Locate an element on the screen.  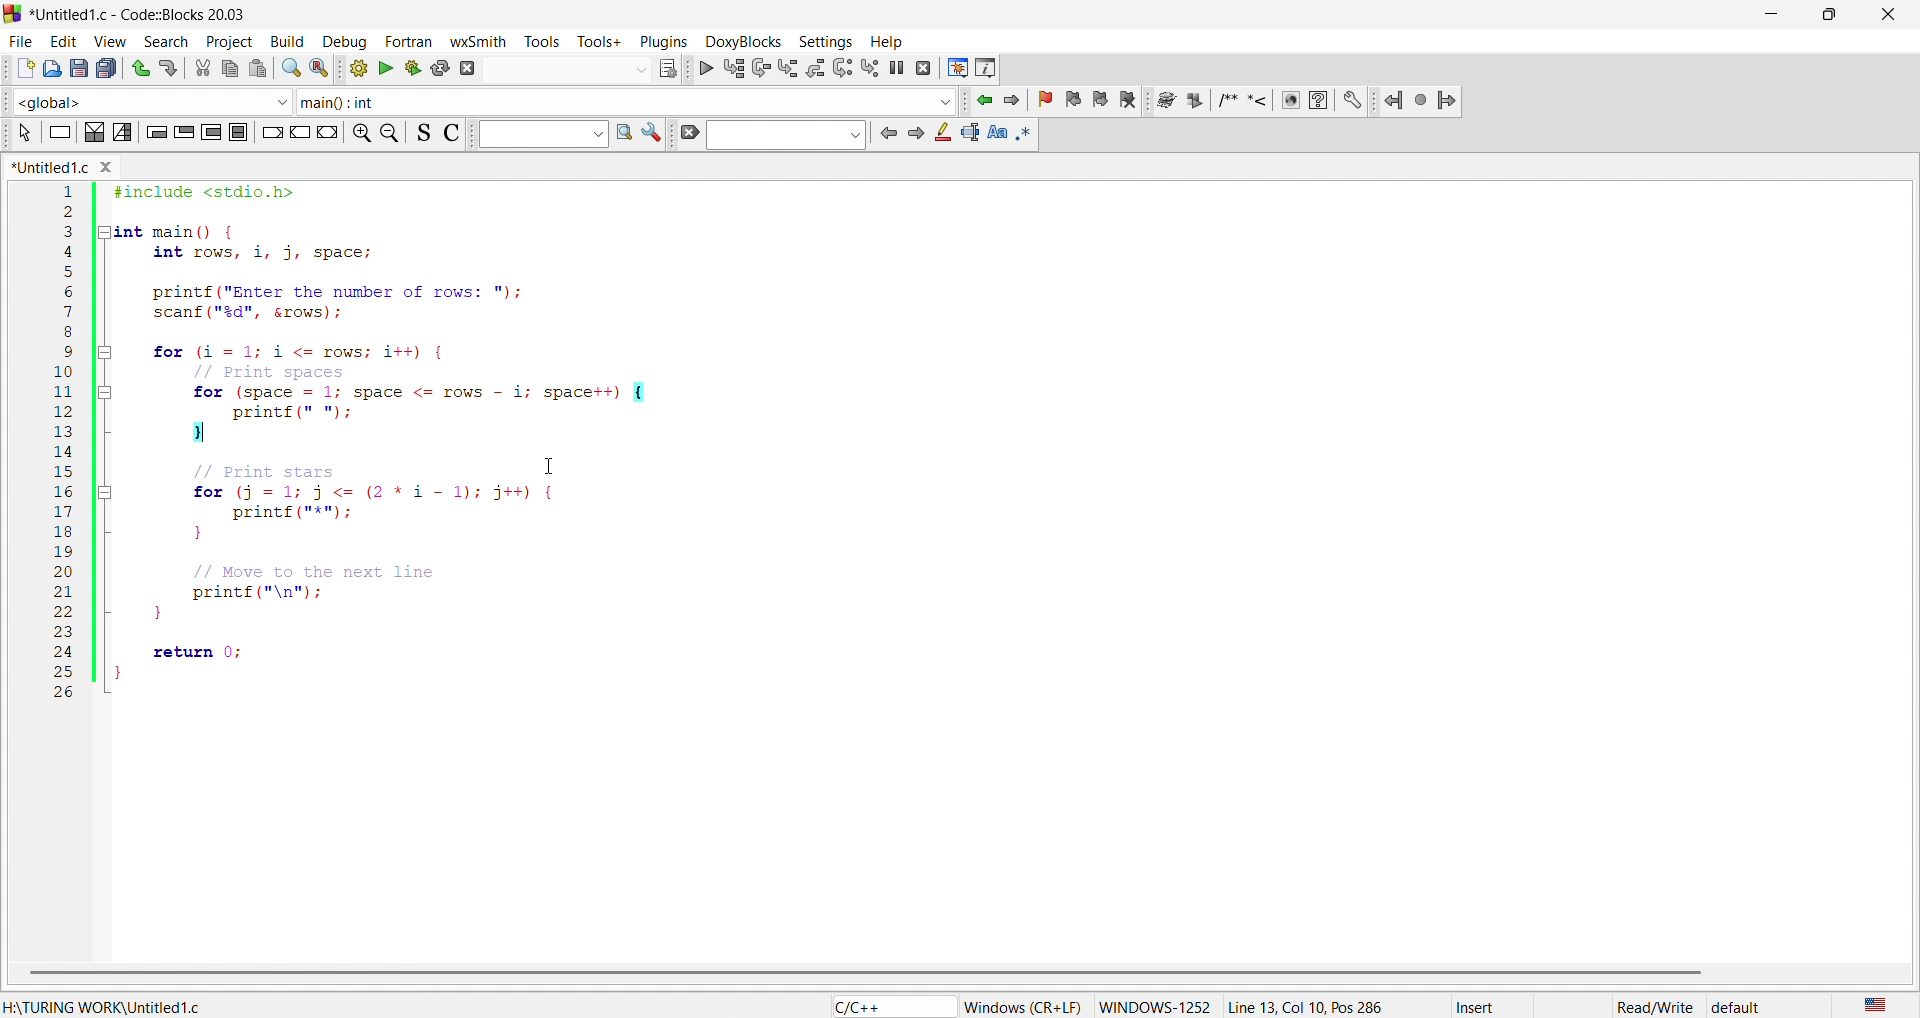
WINDOWS-1252 is located at coordinates (1155, 1003).